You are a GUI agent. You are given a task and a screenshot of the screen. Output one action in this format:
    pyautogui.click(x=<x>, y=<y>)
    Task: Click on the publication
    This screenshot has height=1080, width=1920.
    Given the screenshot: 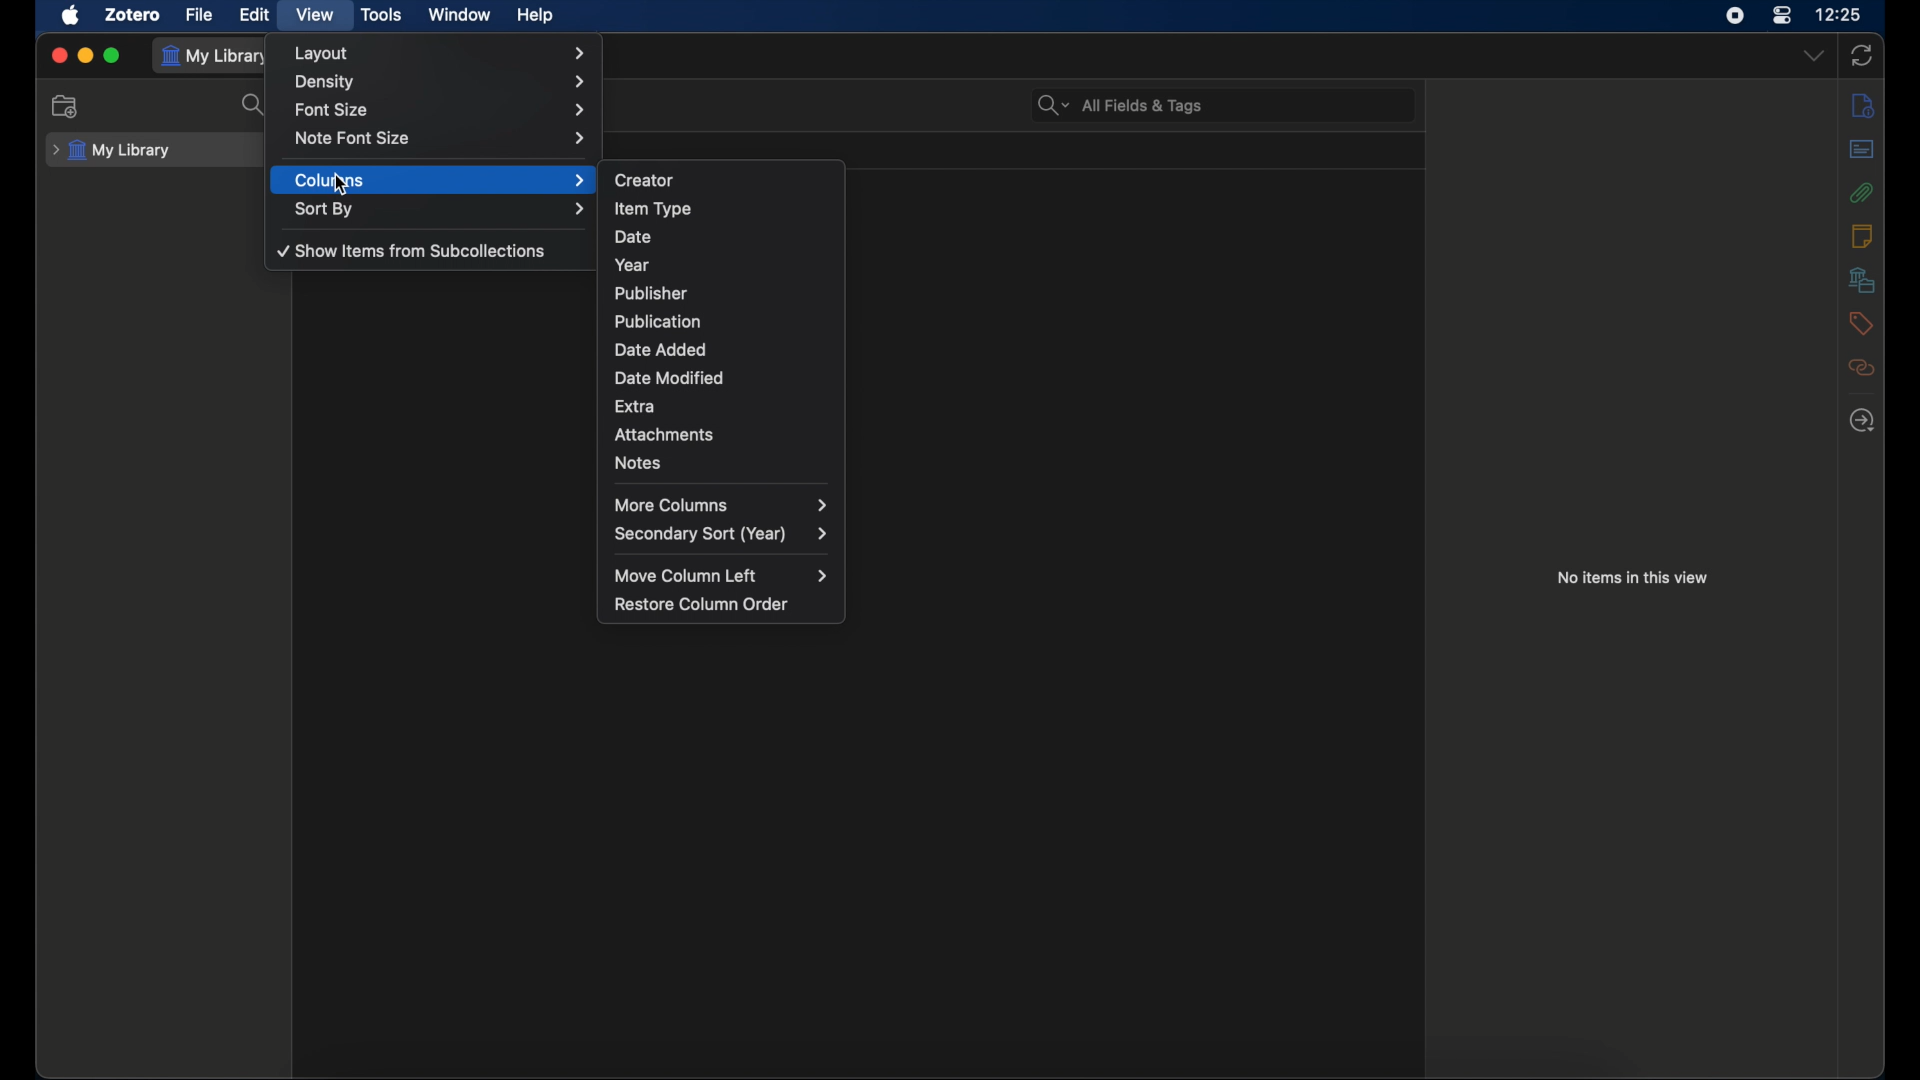 What is the action you would take?
    pyautogui.click(x=658, y=320)
    